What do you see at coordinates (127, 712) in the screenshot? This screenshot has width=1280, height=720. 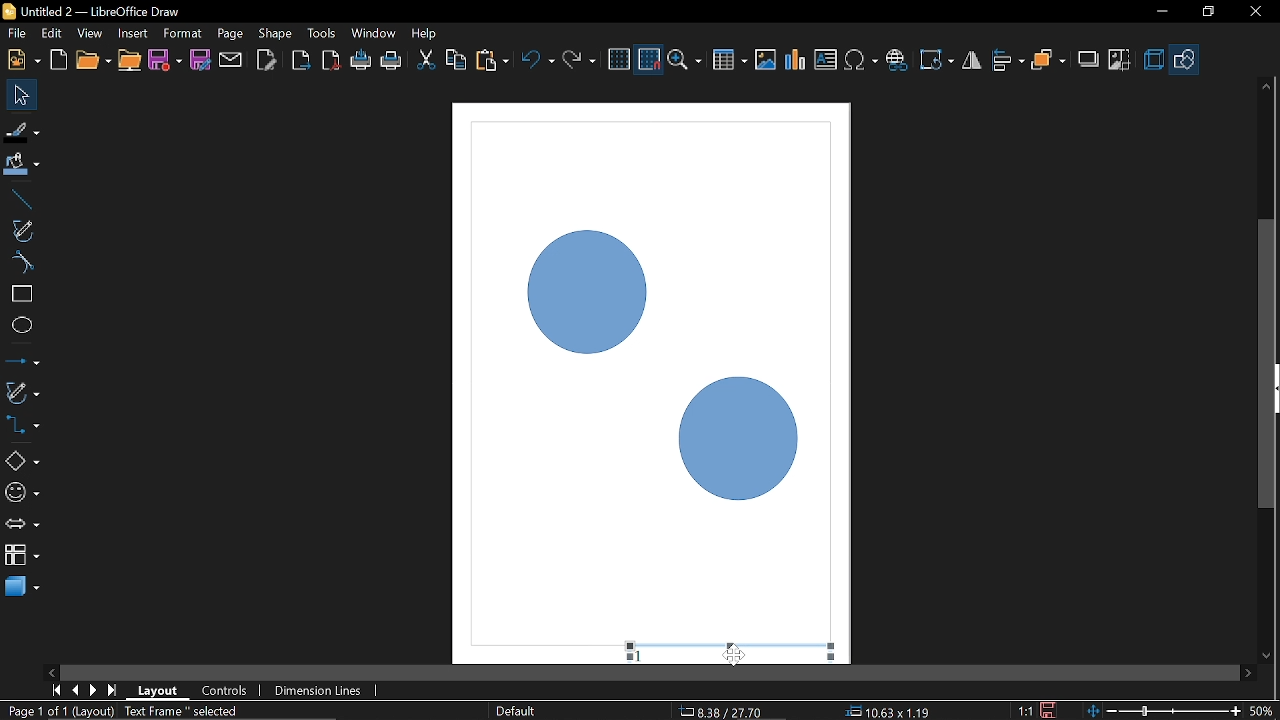 I see `Current page` at bounding box center [127, 712].